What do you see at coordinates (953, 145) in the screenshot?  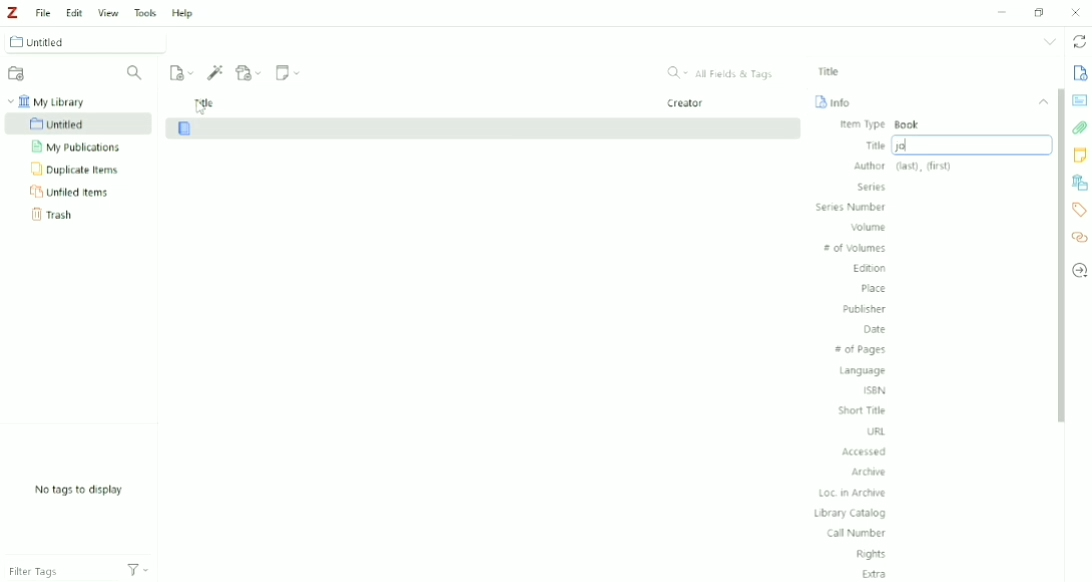 I see `jo` at bounding box center [953, 145].